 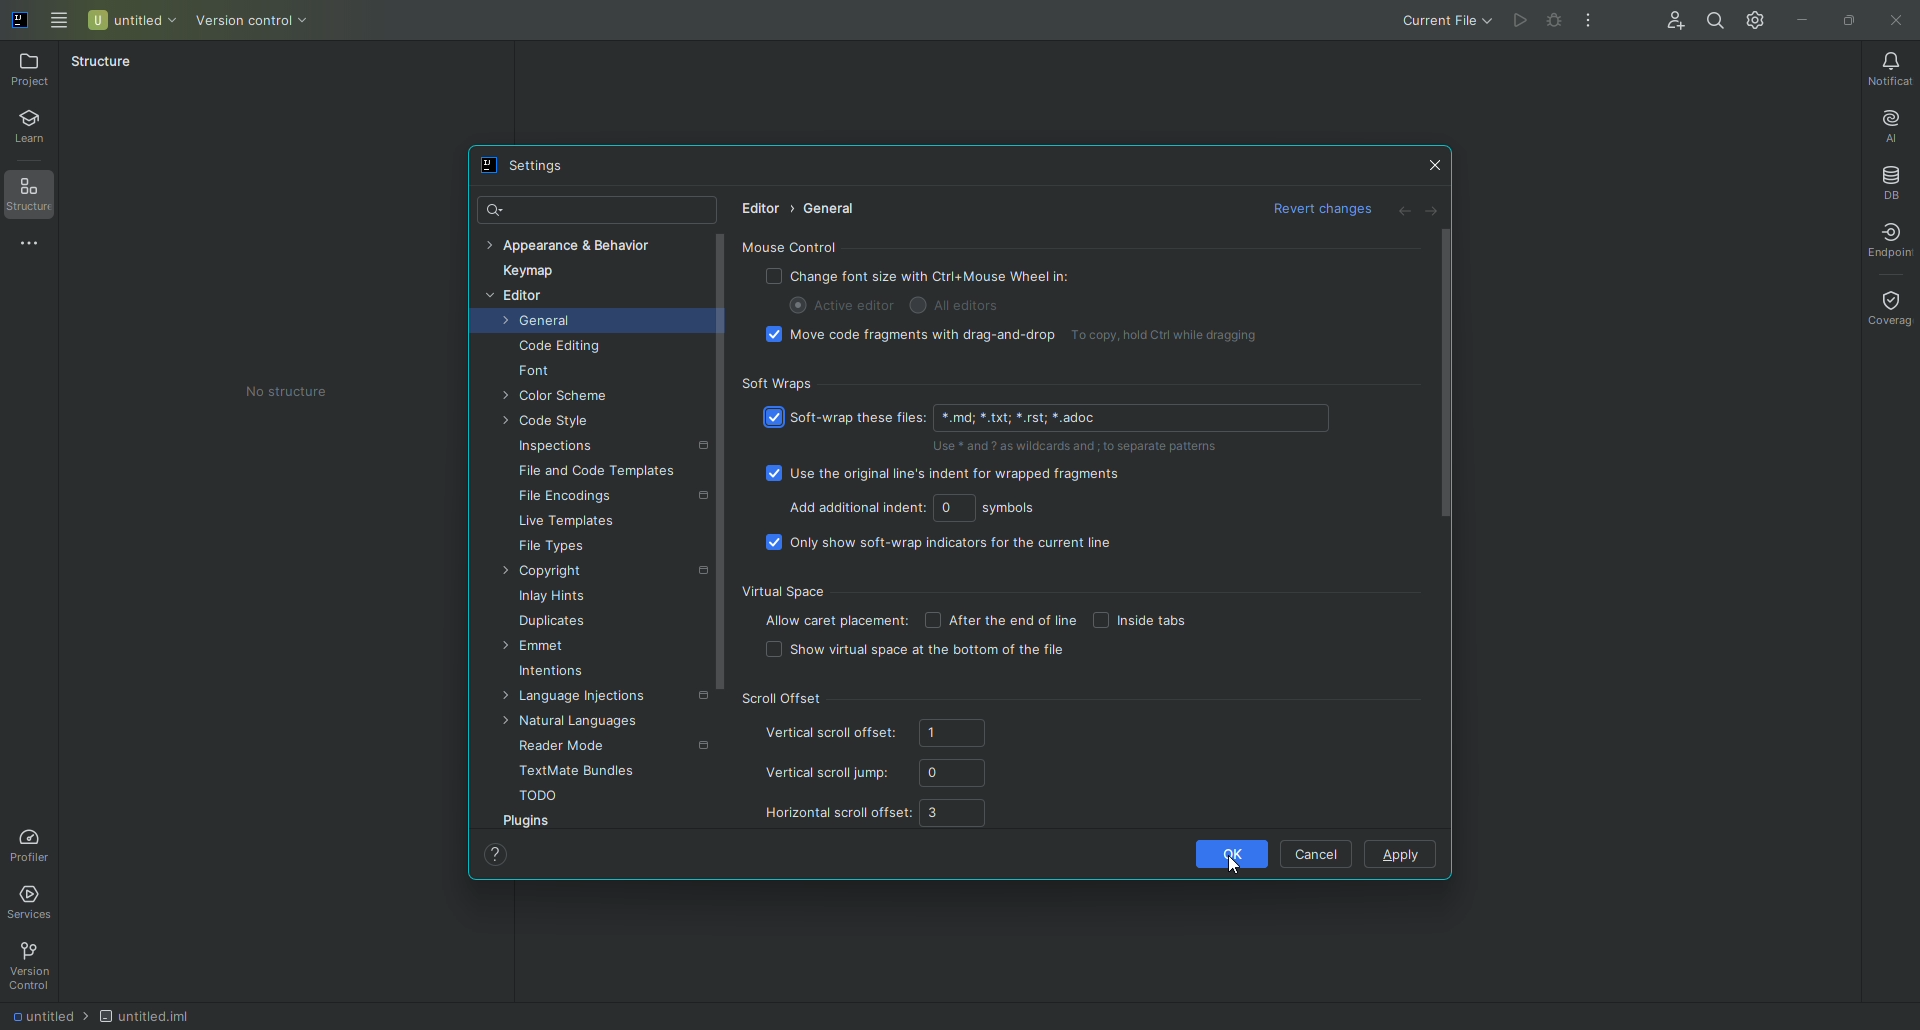 I want to click on To copy, hold Ctrl , so click(x=1176, y=337).